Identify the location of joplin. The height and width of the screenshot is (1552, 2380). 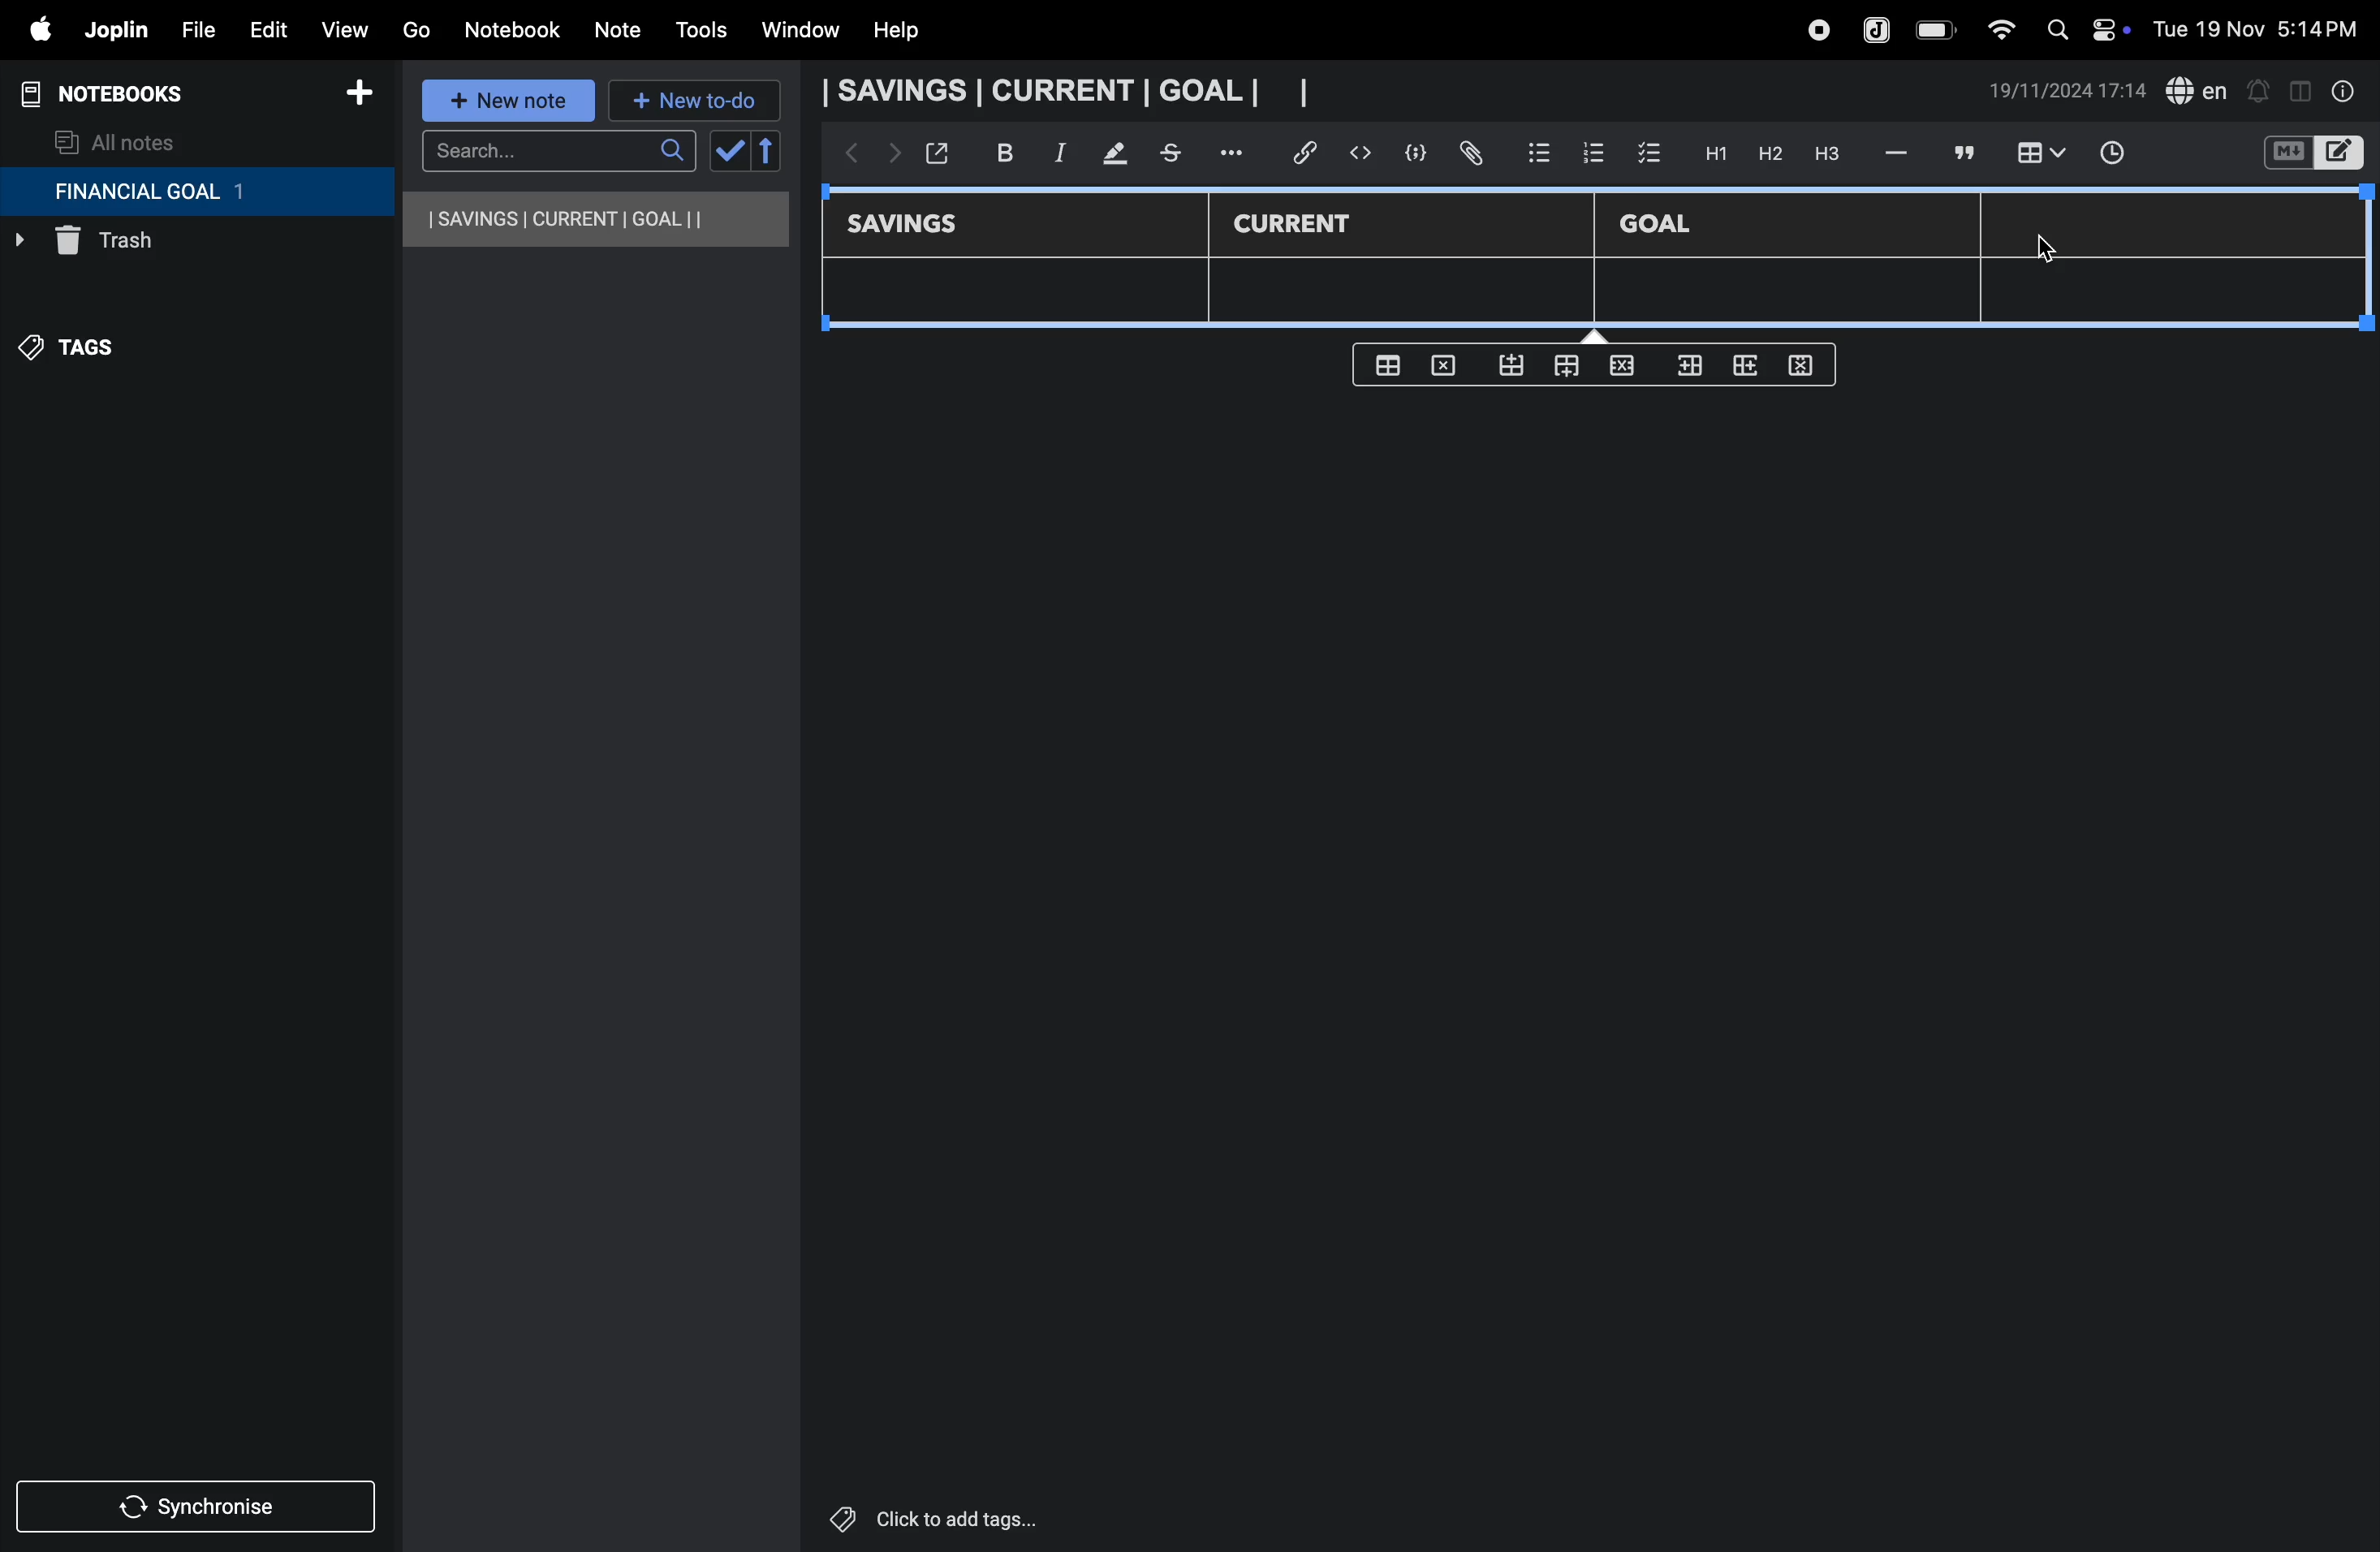
(1878, 28).